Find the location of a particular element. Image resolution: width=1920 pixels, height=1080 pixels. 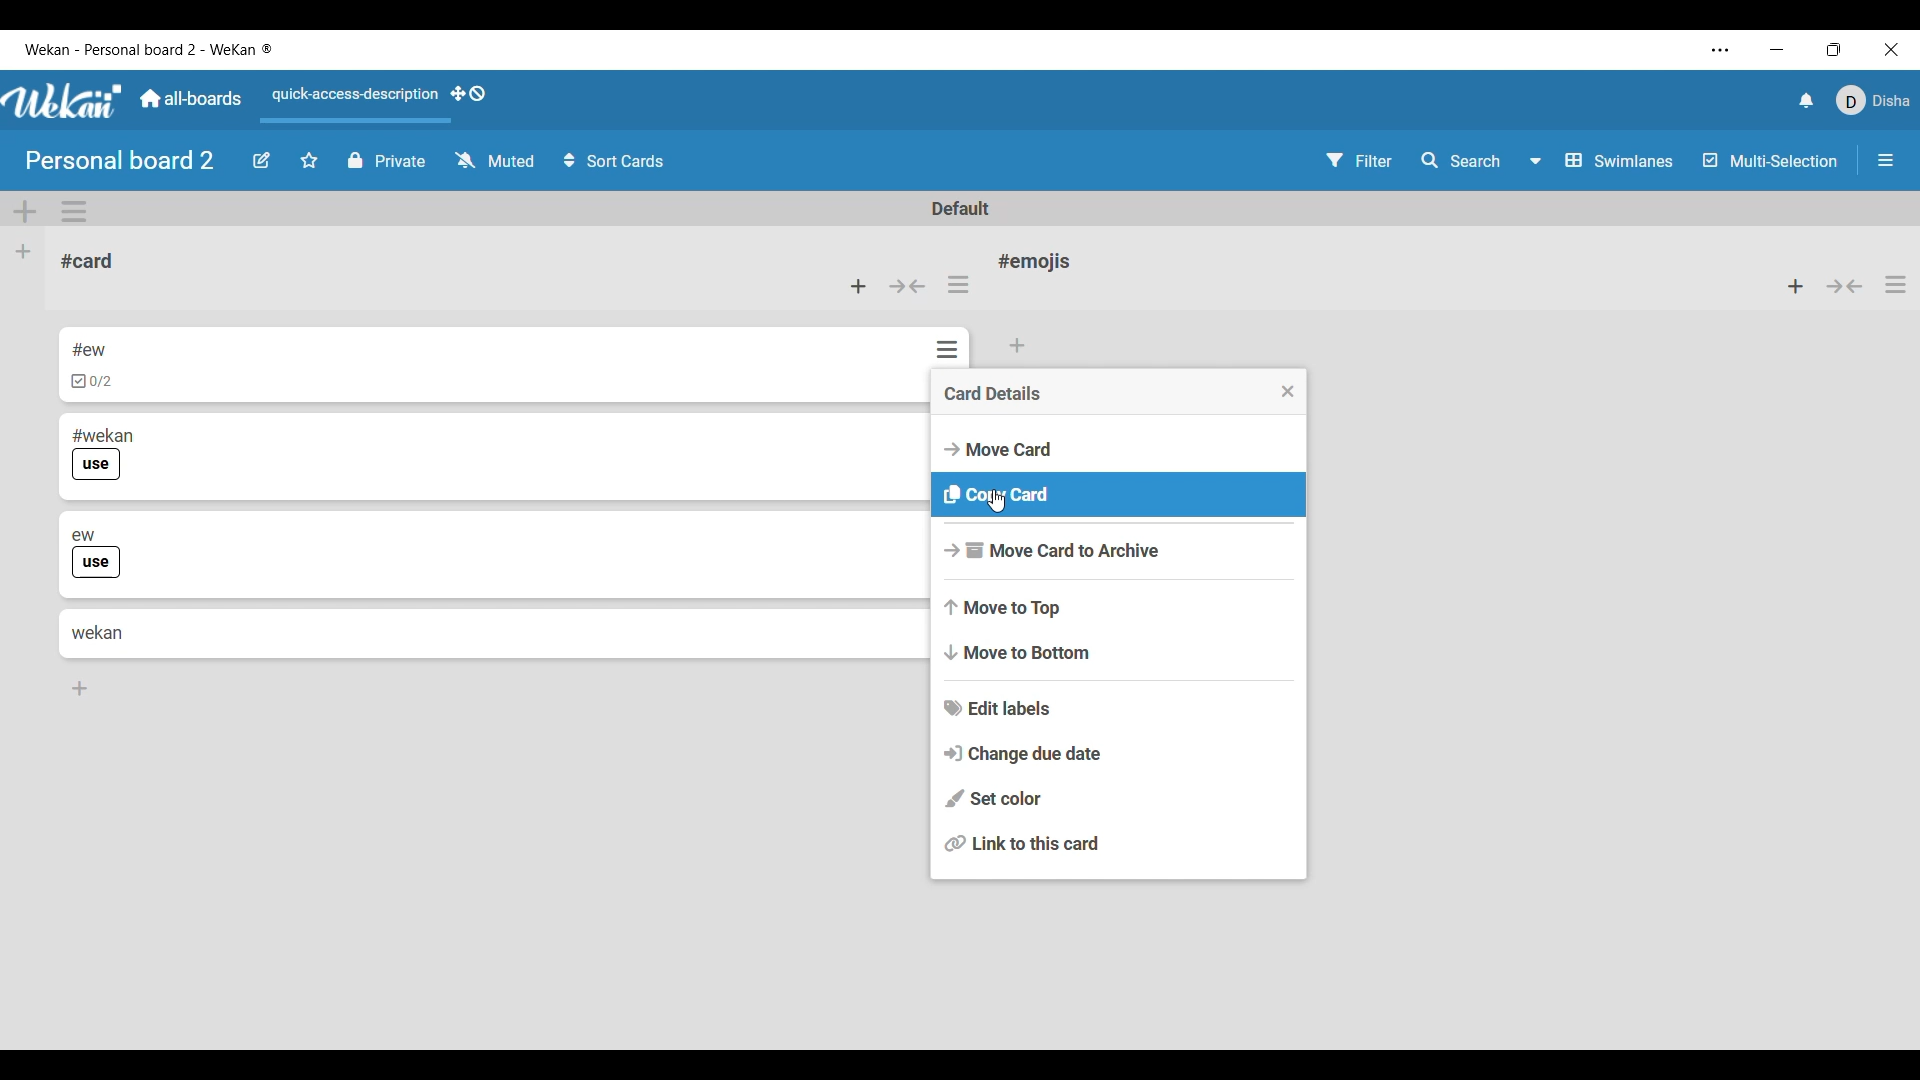

Close menu is located at coordinates (1288, 392).